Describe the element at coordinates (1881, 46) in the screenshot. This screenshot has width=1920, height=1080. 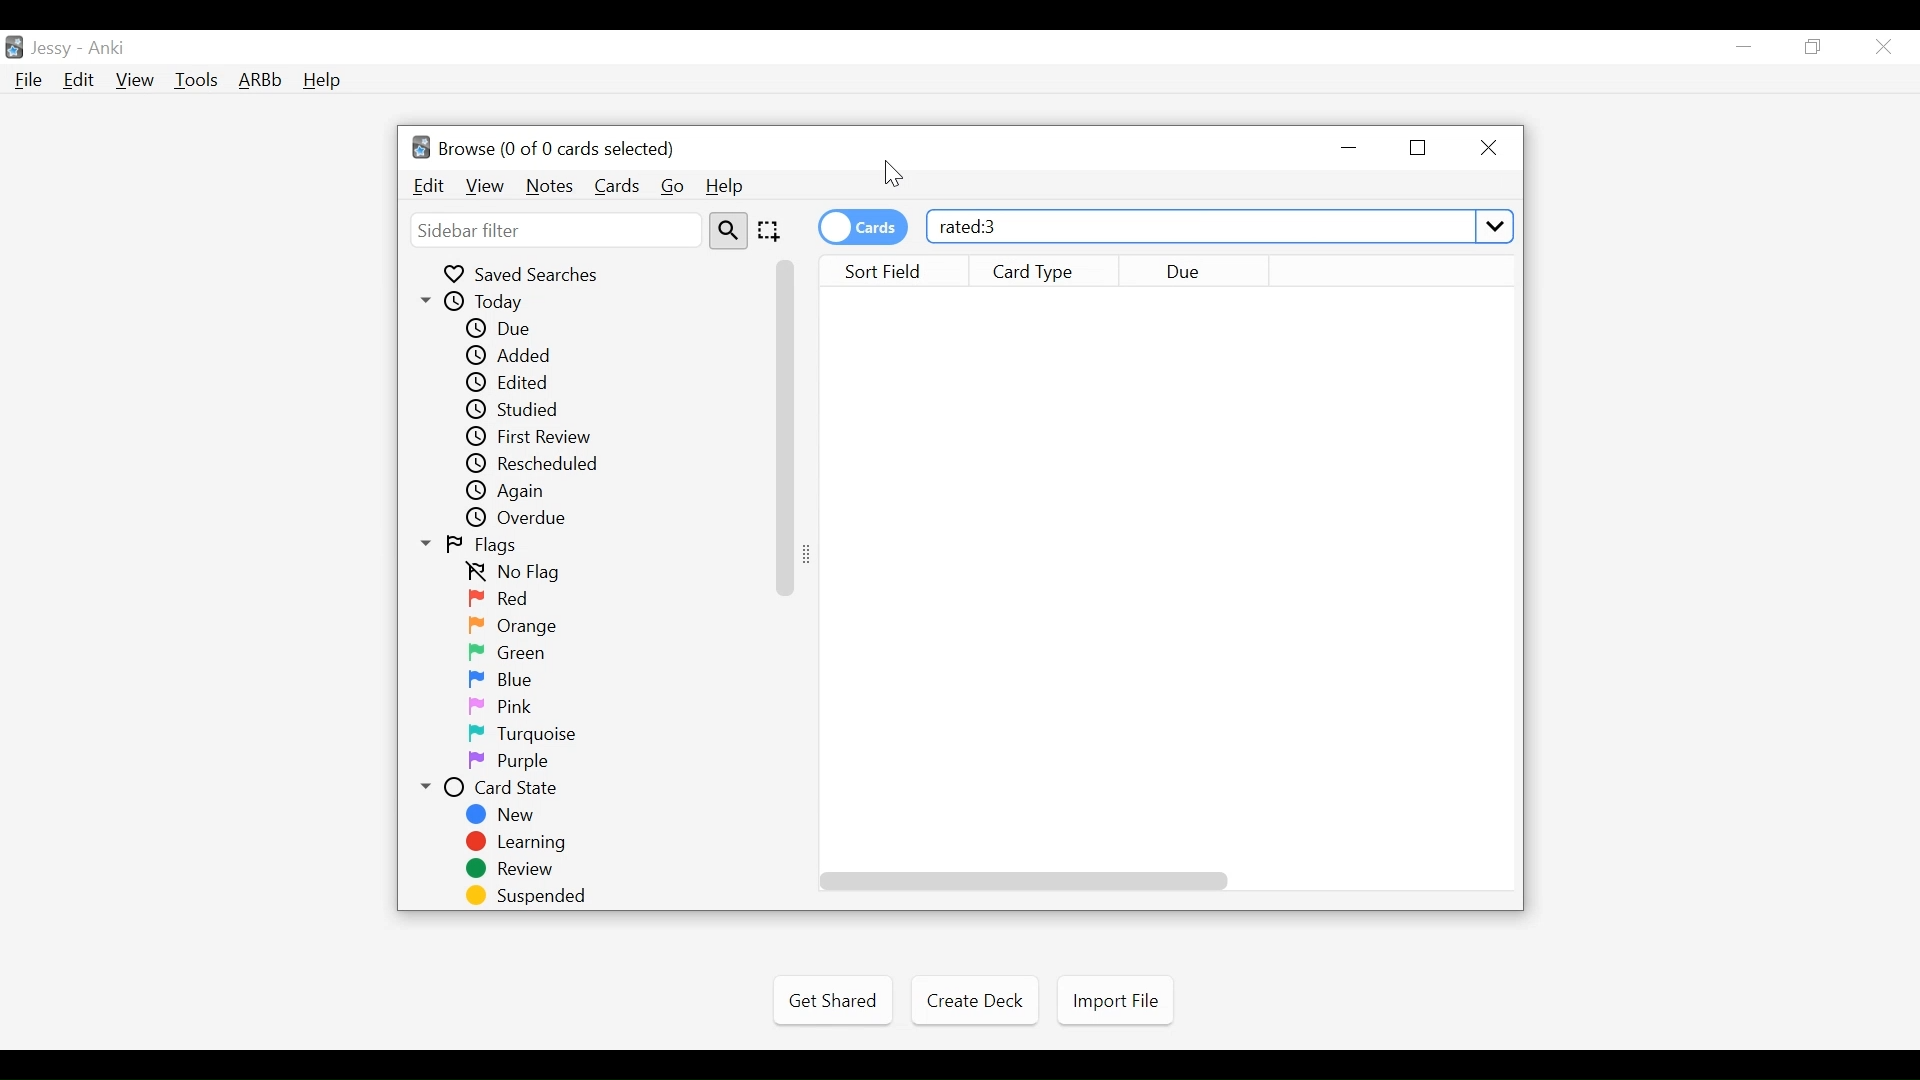
I see `Close` at that location.